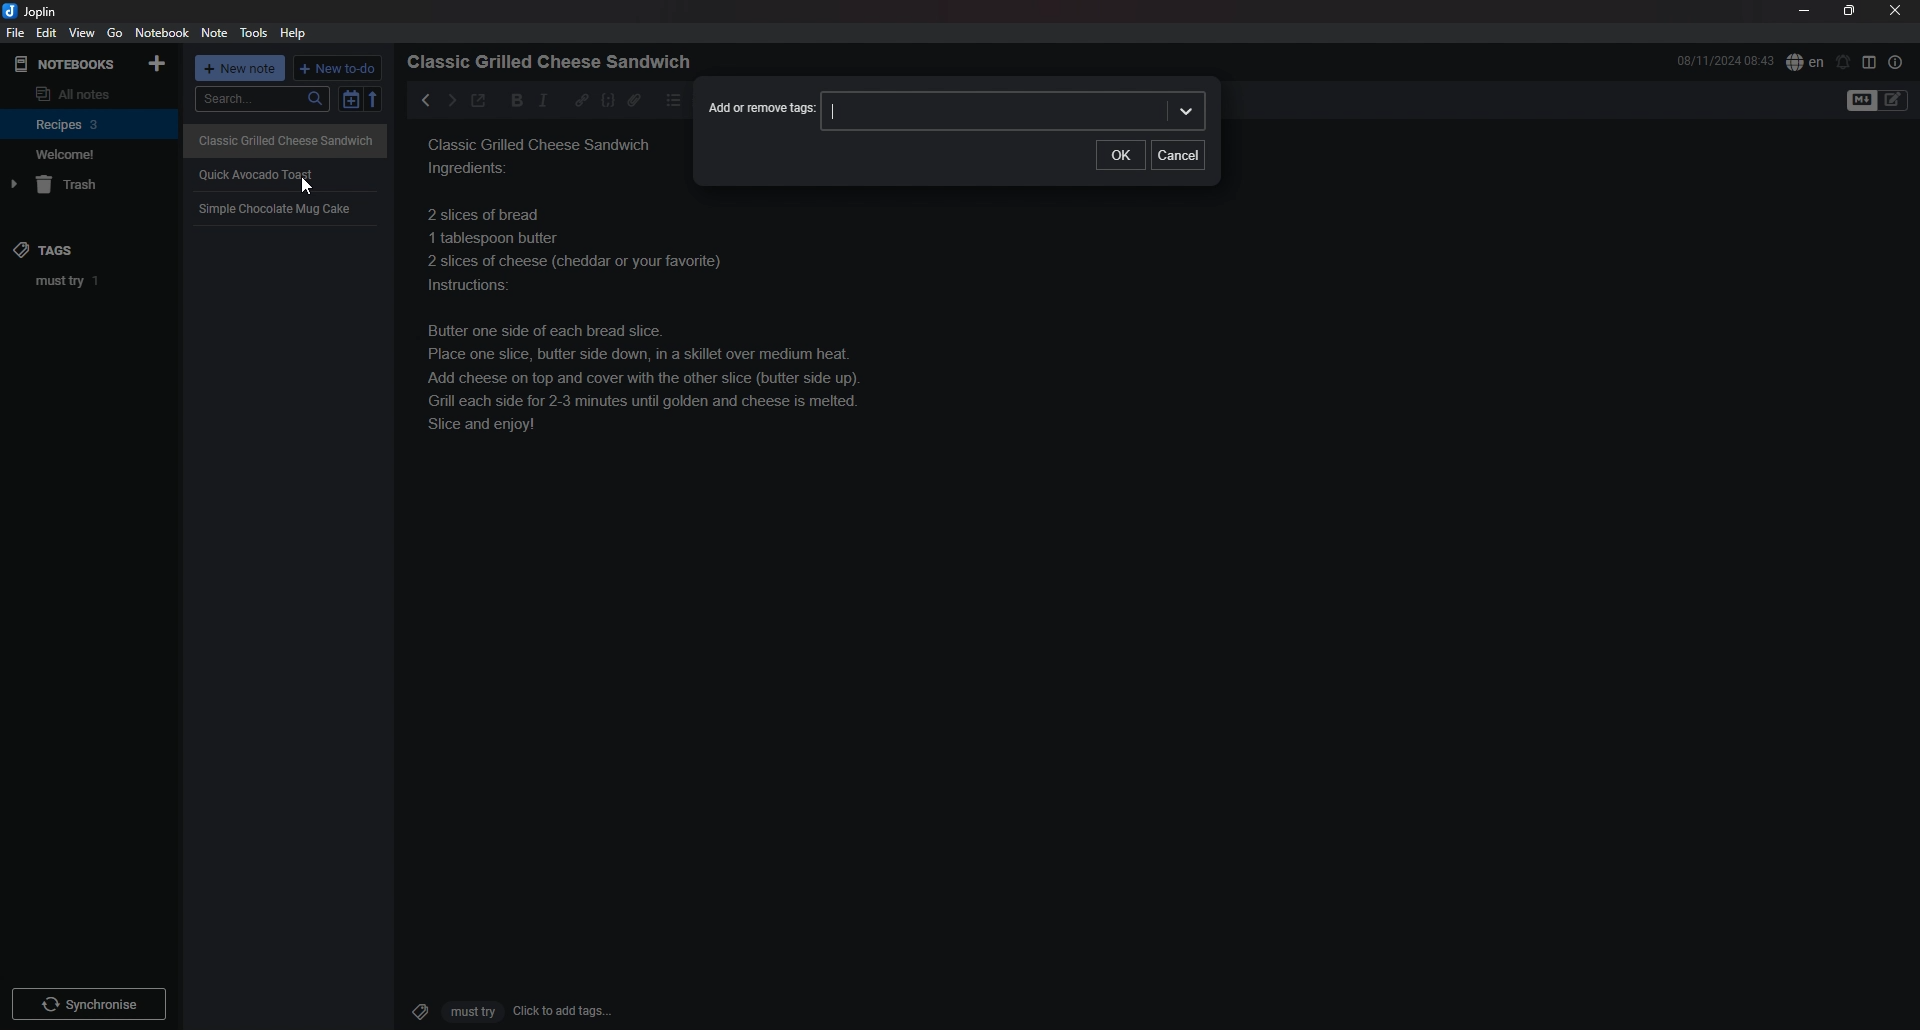 Image resolution: width=1920 pixels, height=1030 pixels. I want to click on notebook, so click(90, 123).